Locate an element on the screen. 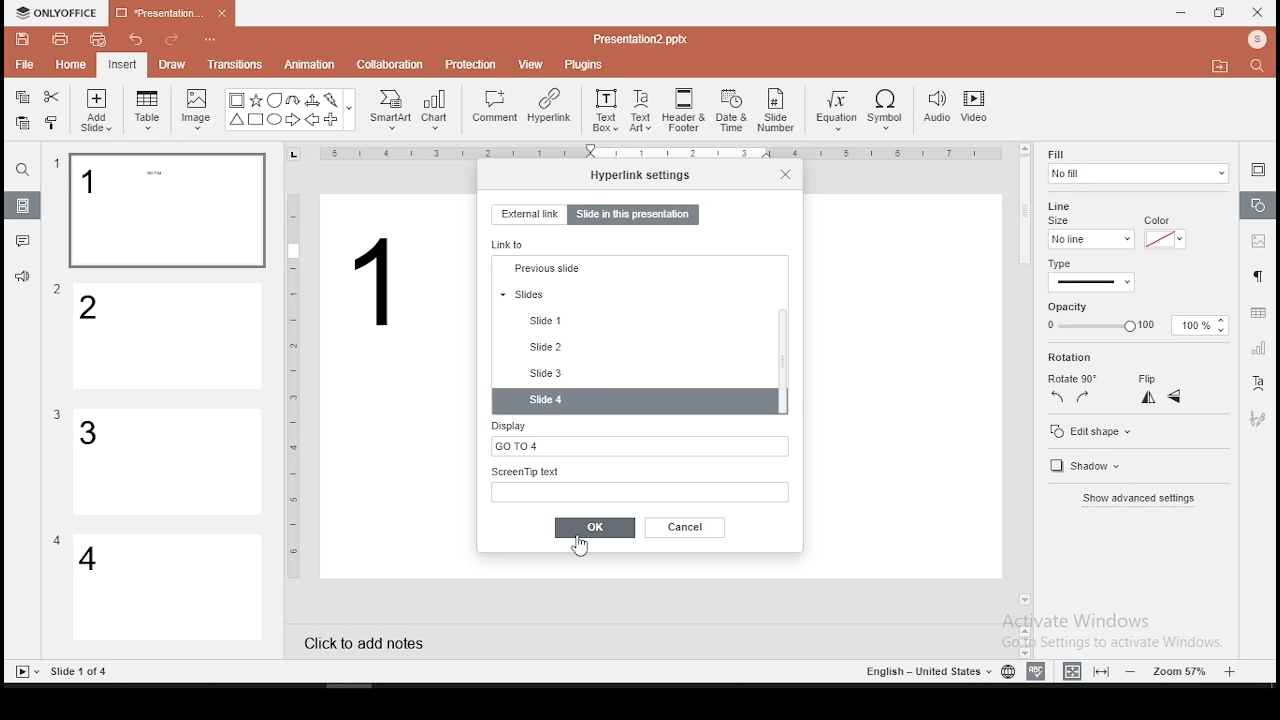 Image resolution: width=1280 pixels, height=720 pixels. Plus is located at coordinates (332, 120).